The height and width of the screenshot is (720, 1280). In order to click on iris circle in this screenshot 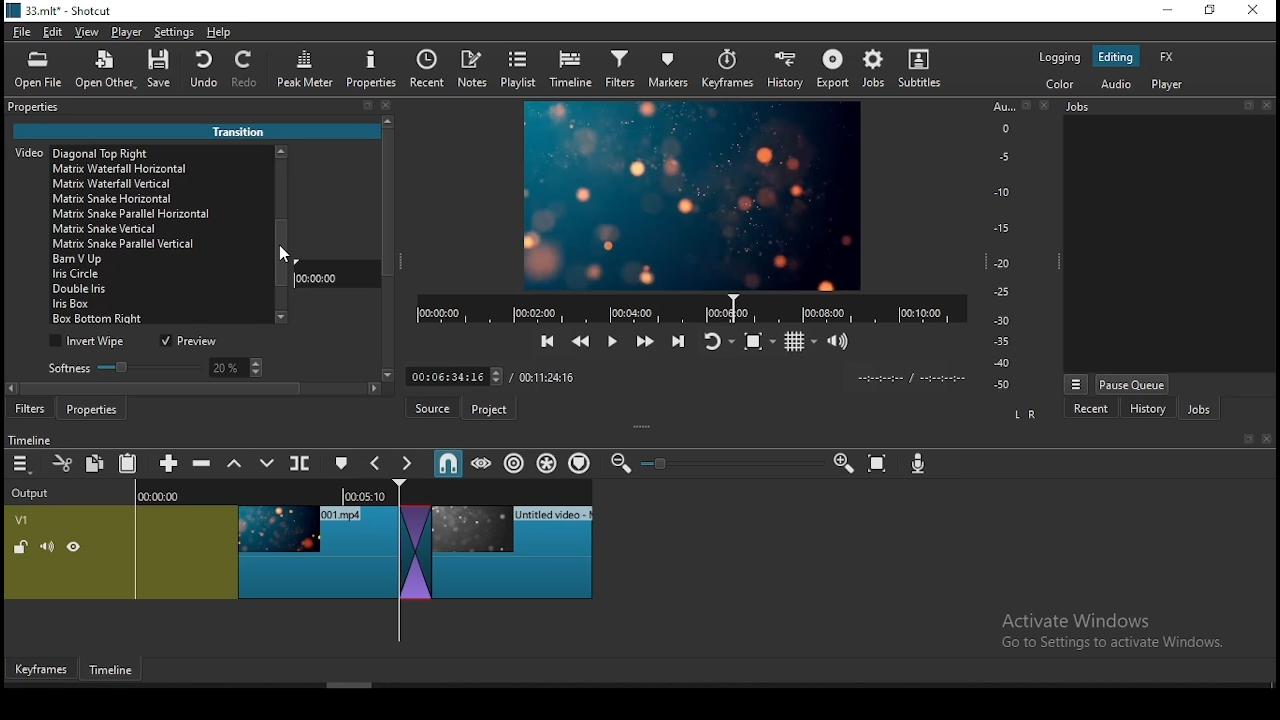, I will do `click(159, 275)`.